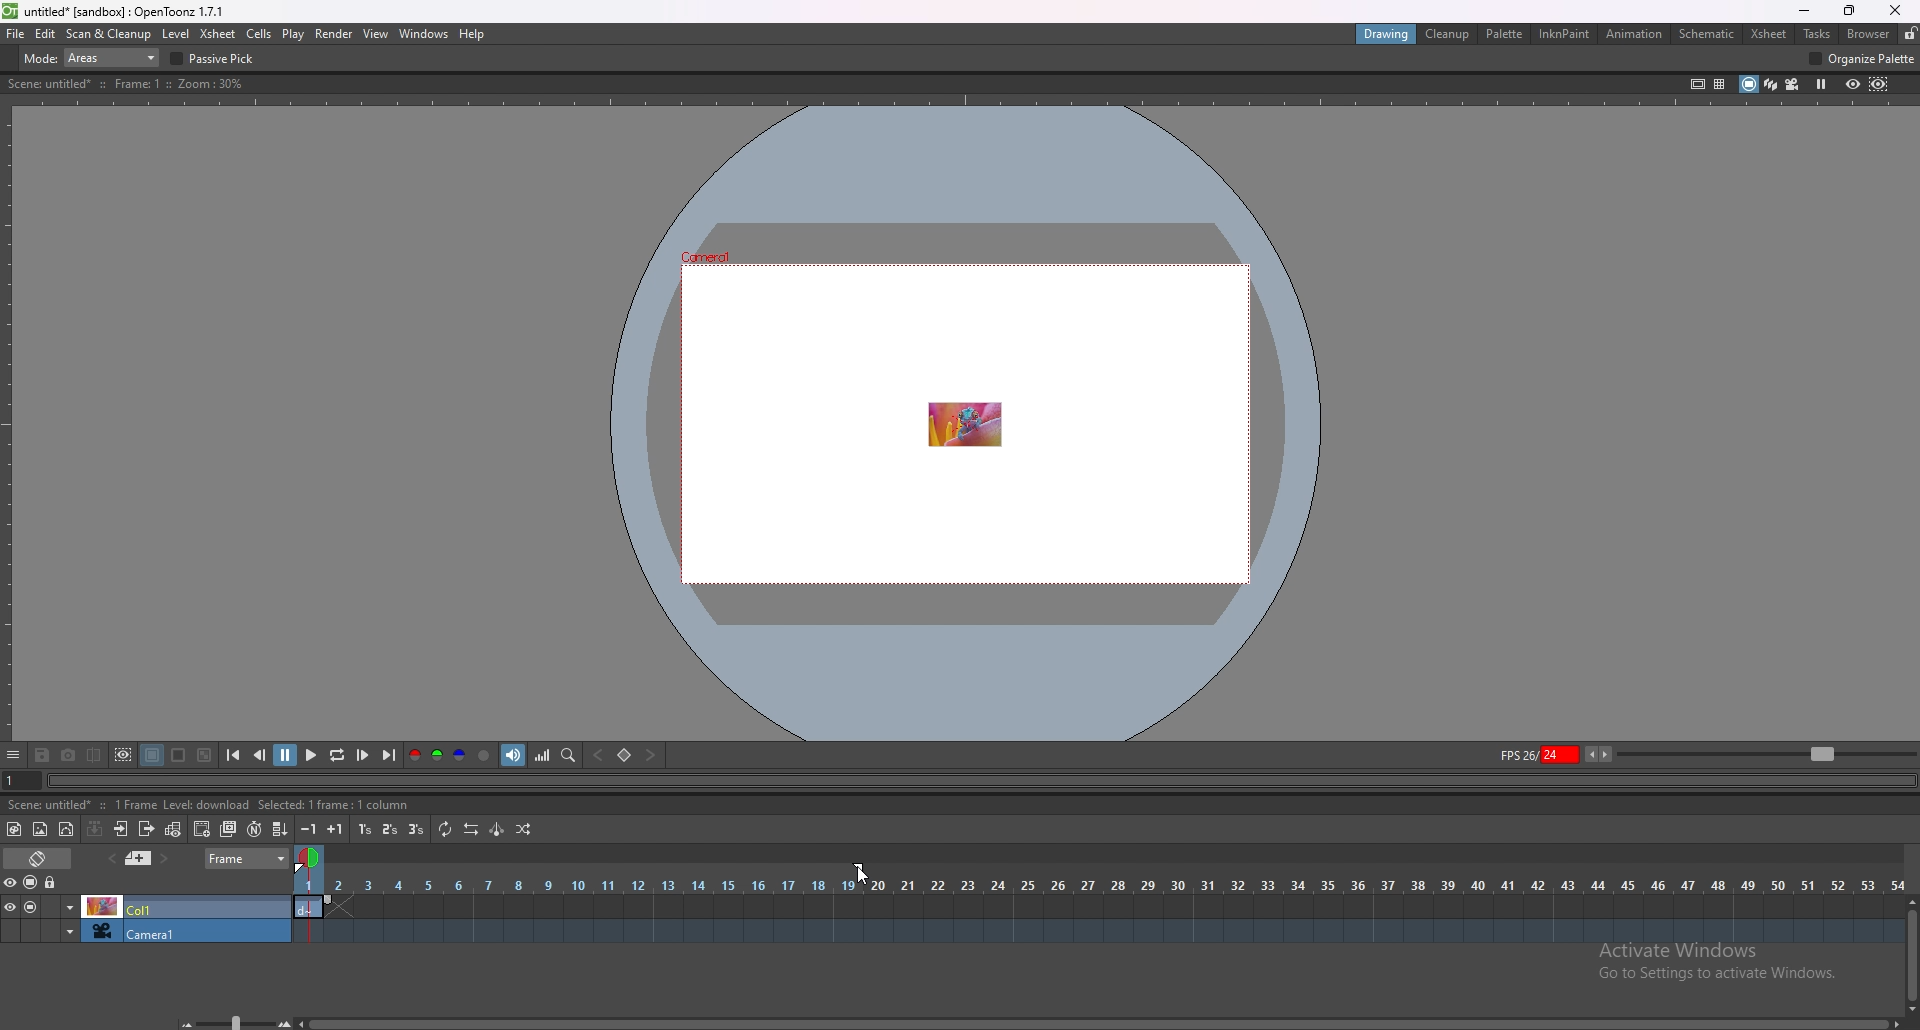 This screenshot has width=1920, height=1030. Describe the element at coordinates (293, 35) in the screenshot. I see `play` at that location.